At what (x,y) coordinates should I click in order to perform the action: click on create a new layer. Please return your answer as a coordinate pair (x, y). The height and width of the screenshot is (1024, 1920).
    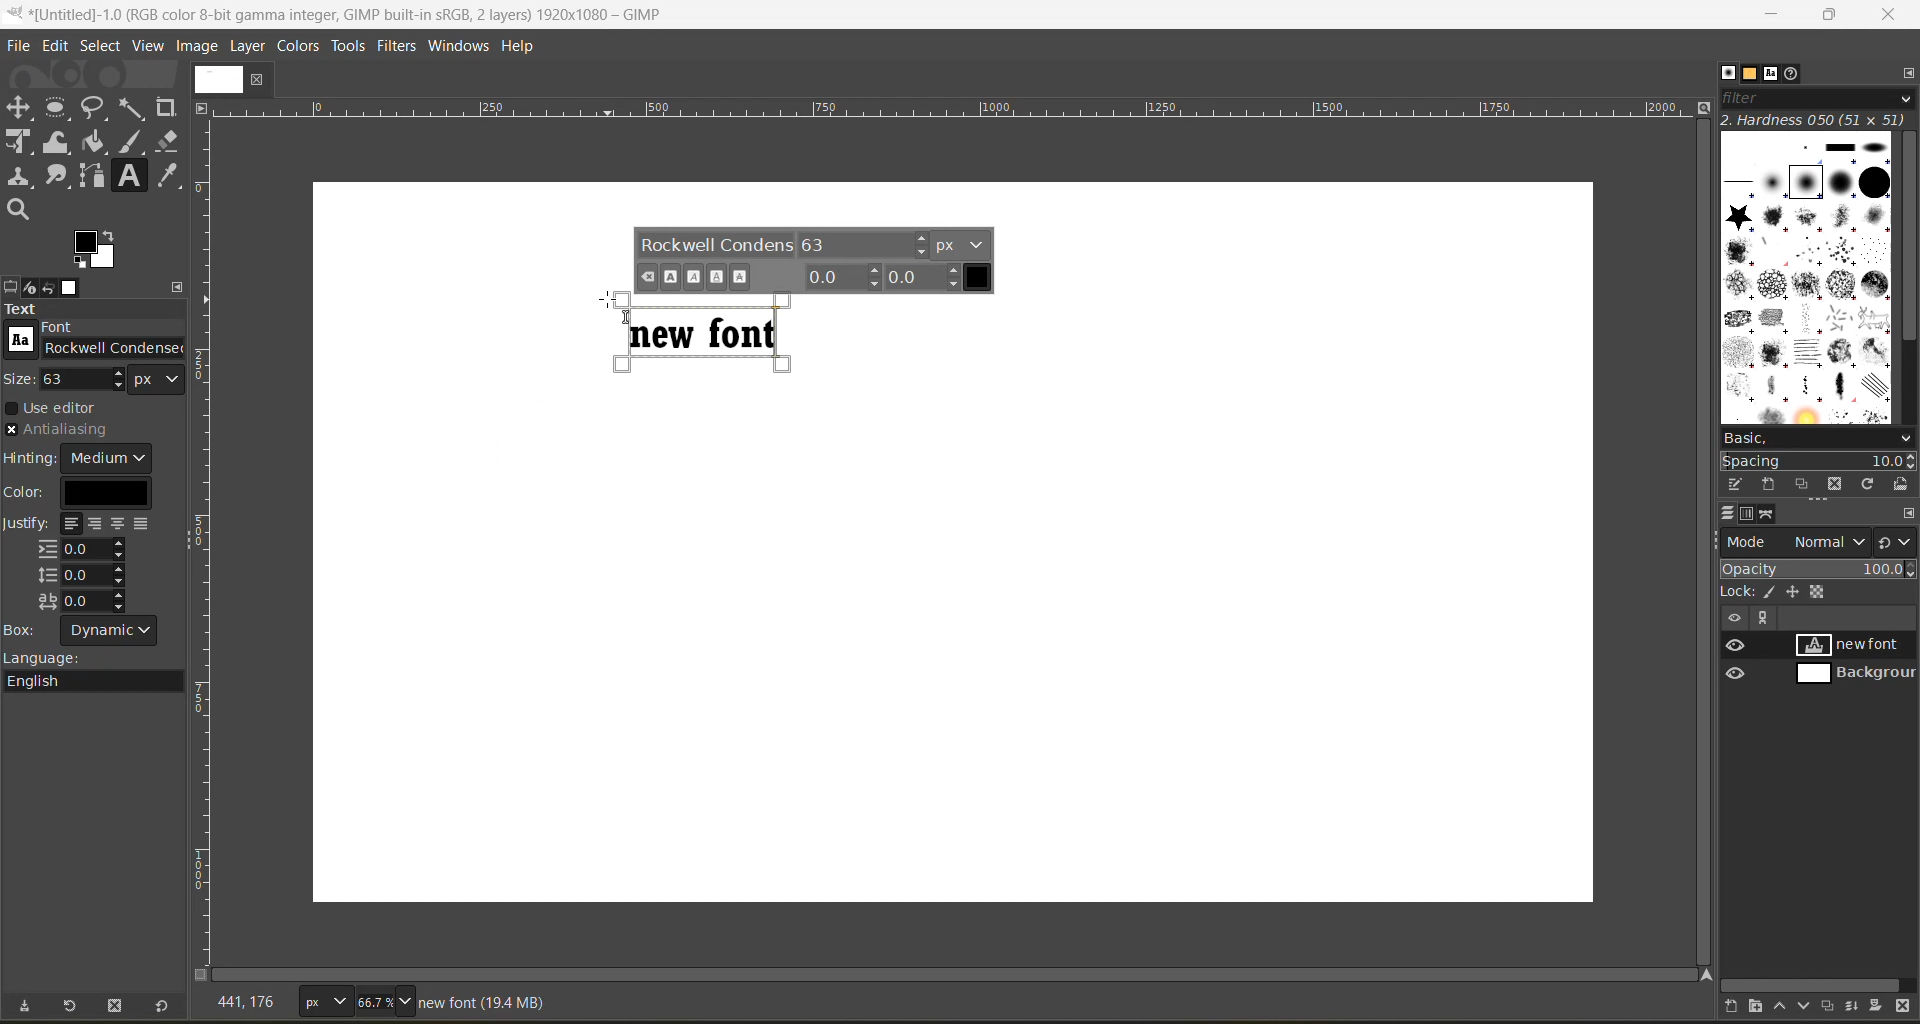
    Looking at the image, I should click on (1740, 1007).